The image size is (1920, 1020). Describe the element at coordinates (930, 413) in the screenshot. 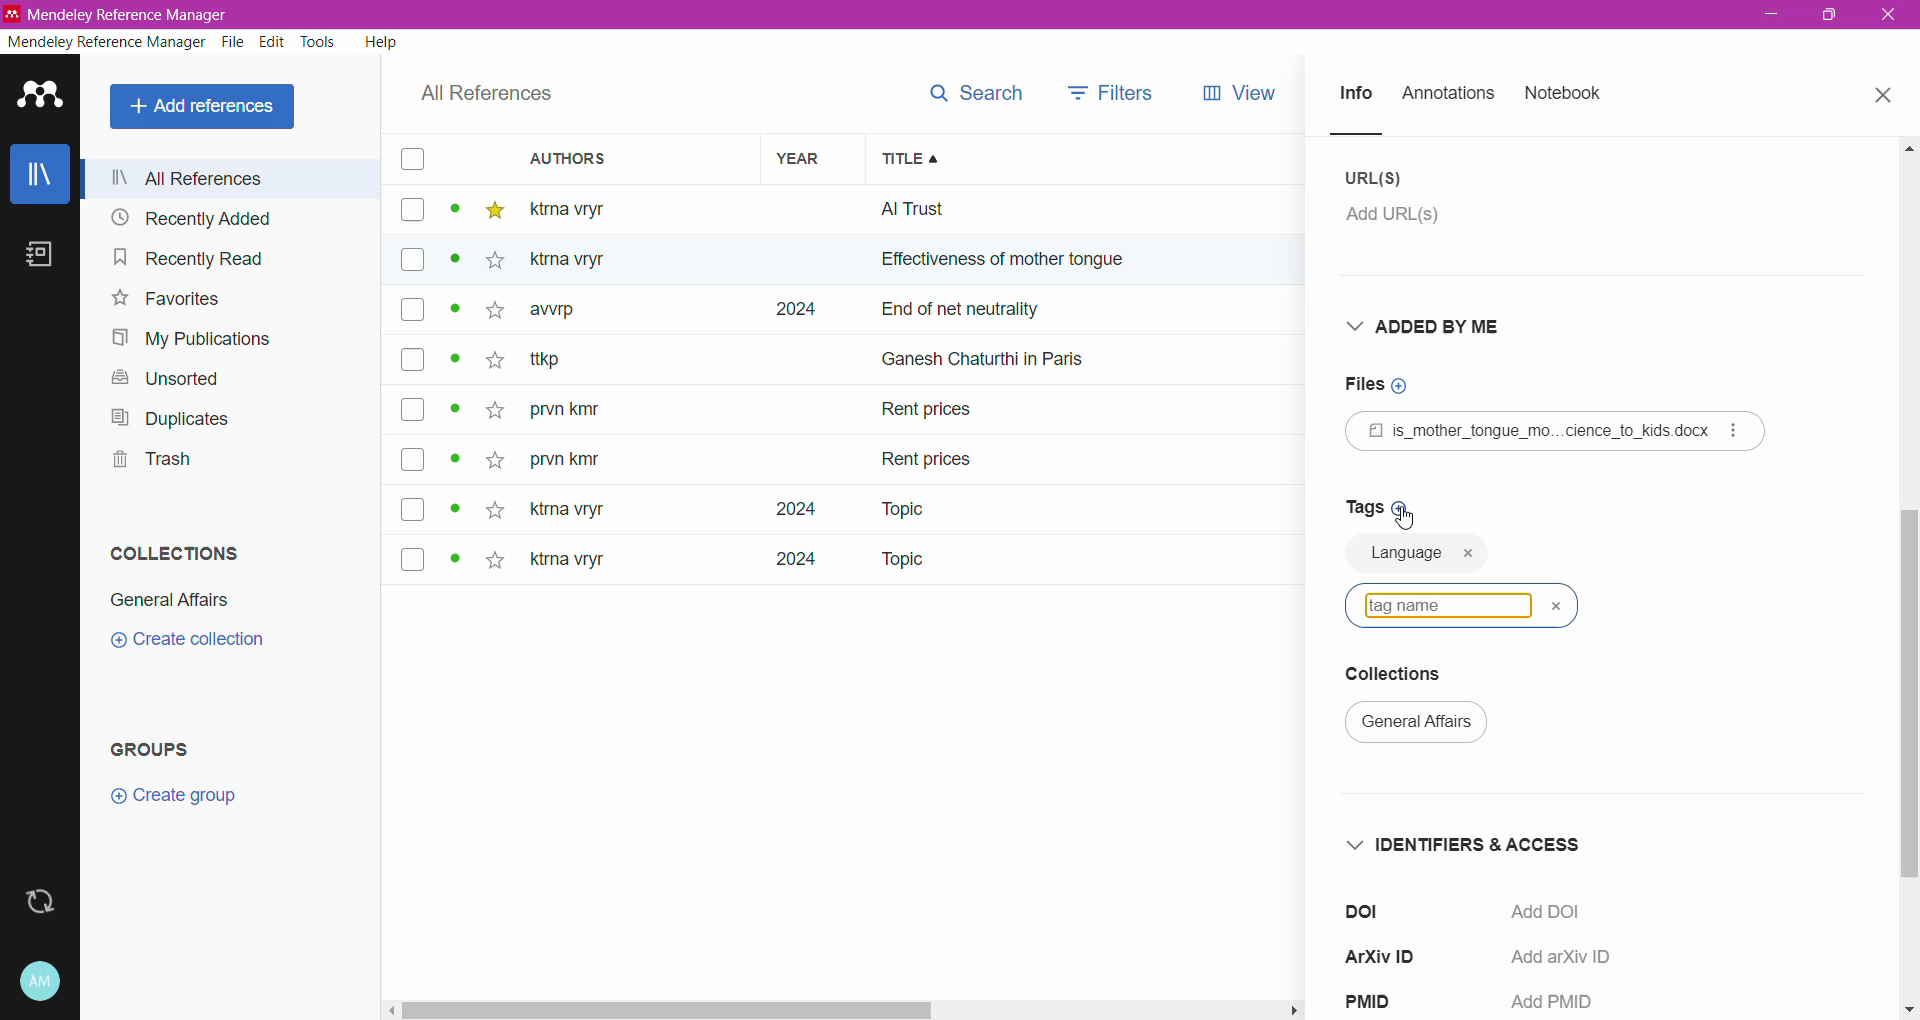

I see `Rent prices` at that location.